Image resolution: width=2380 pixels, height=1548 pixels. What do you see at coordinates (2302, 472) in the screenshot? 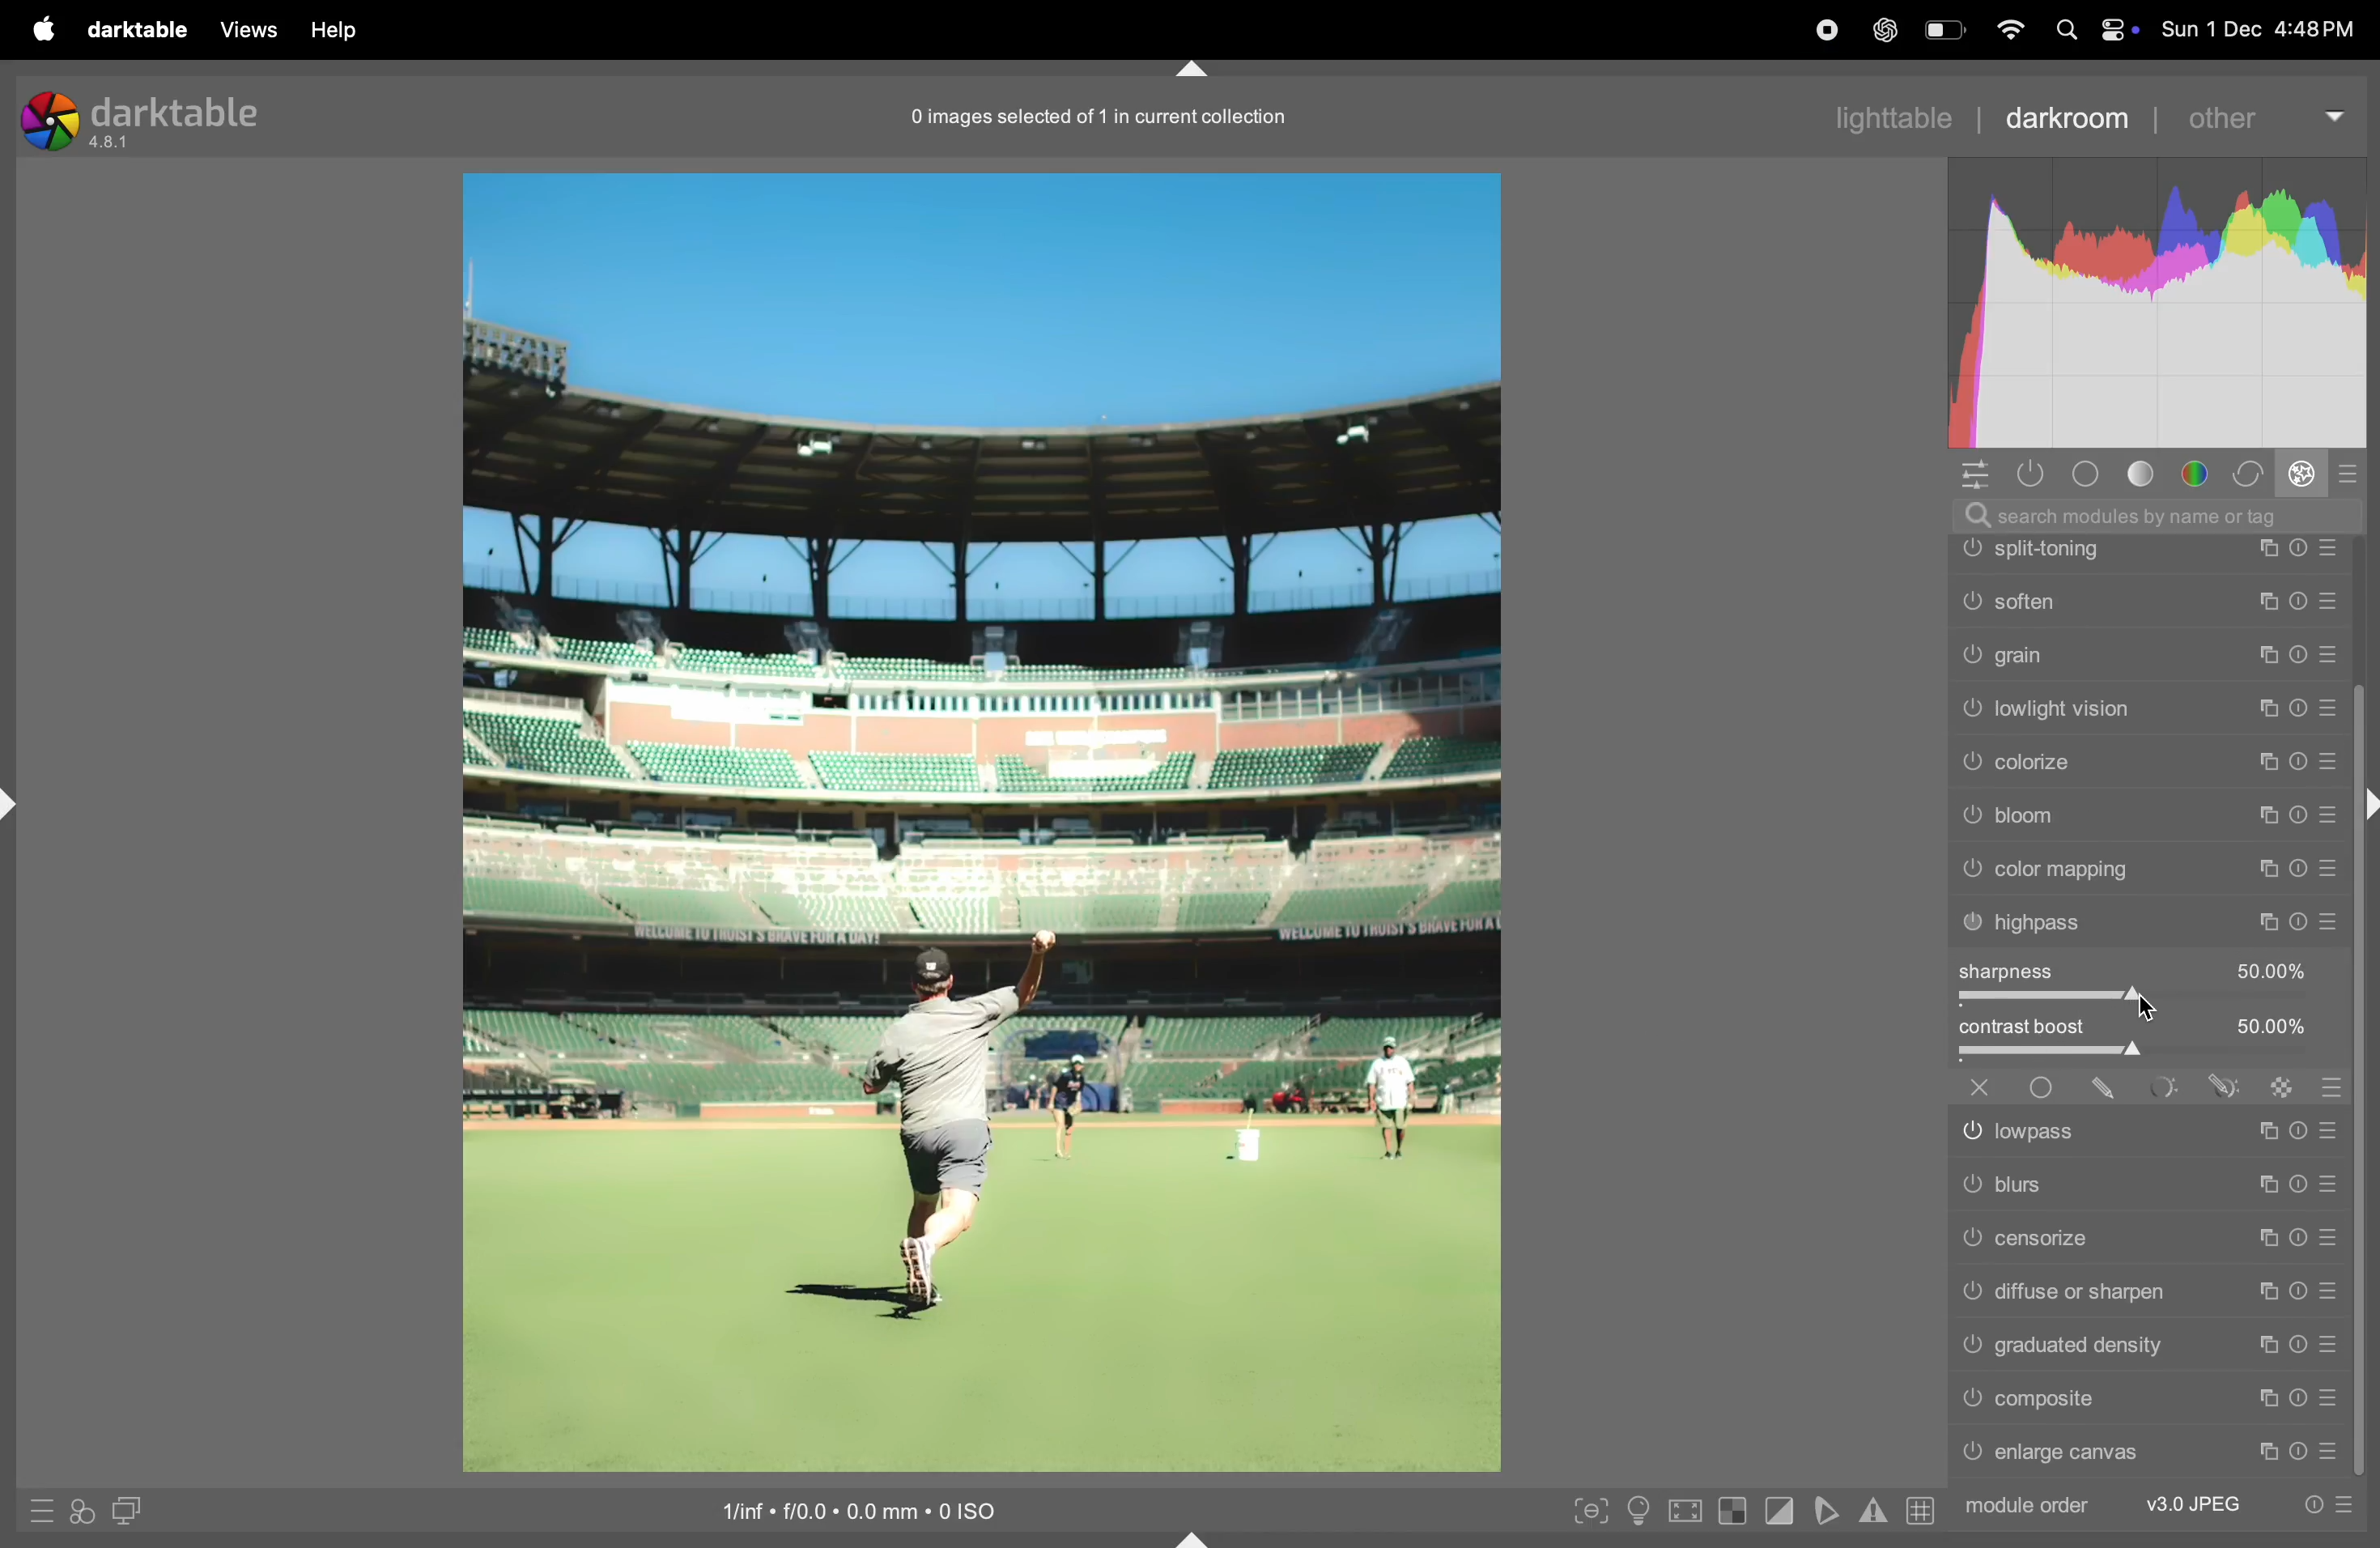
I see `effect` at bounding box center [2302, 472].